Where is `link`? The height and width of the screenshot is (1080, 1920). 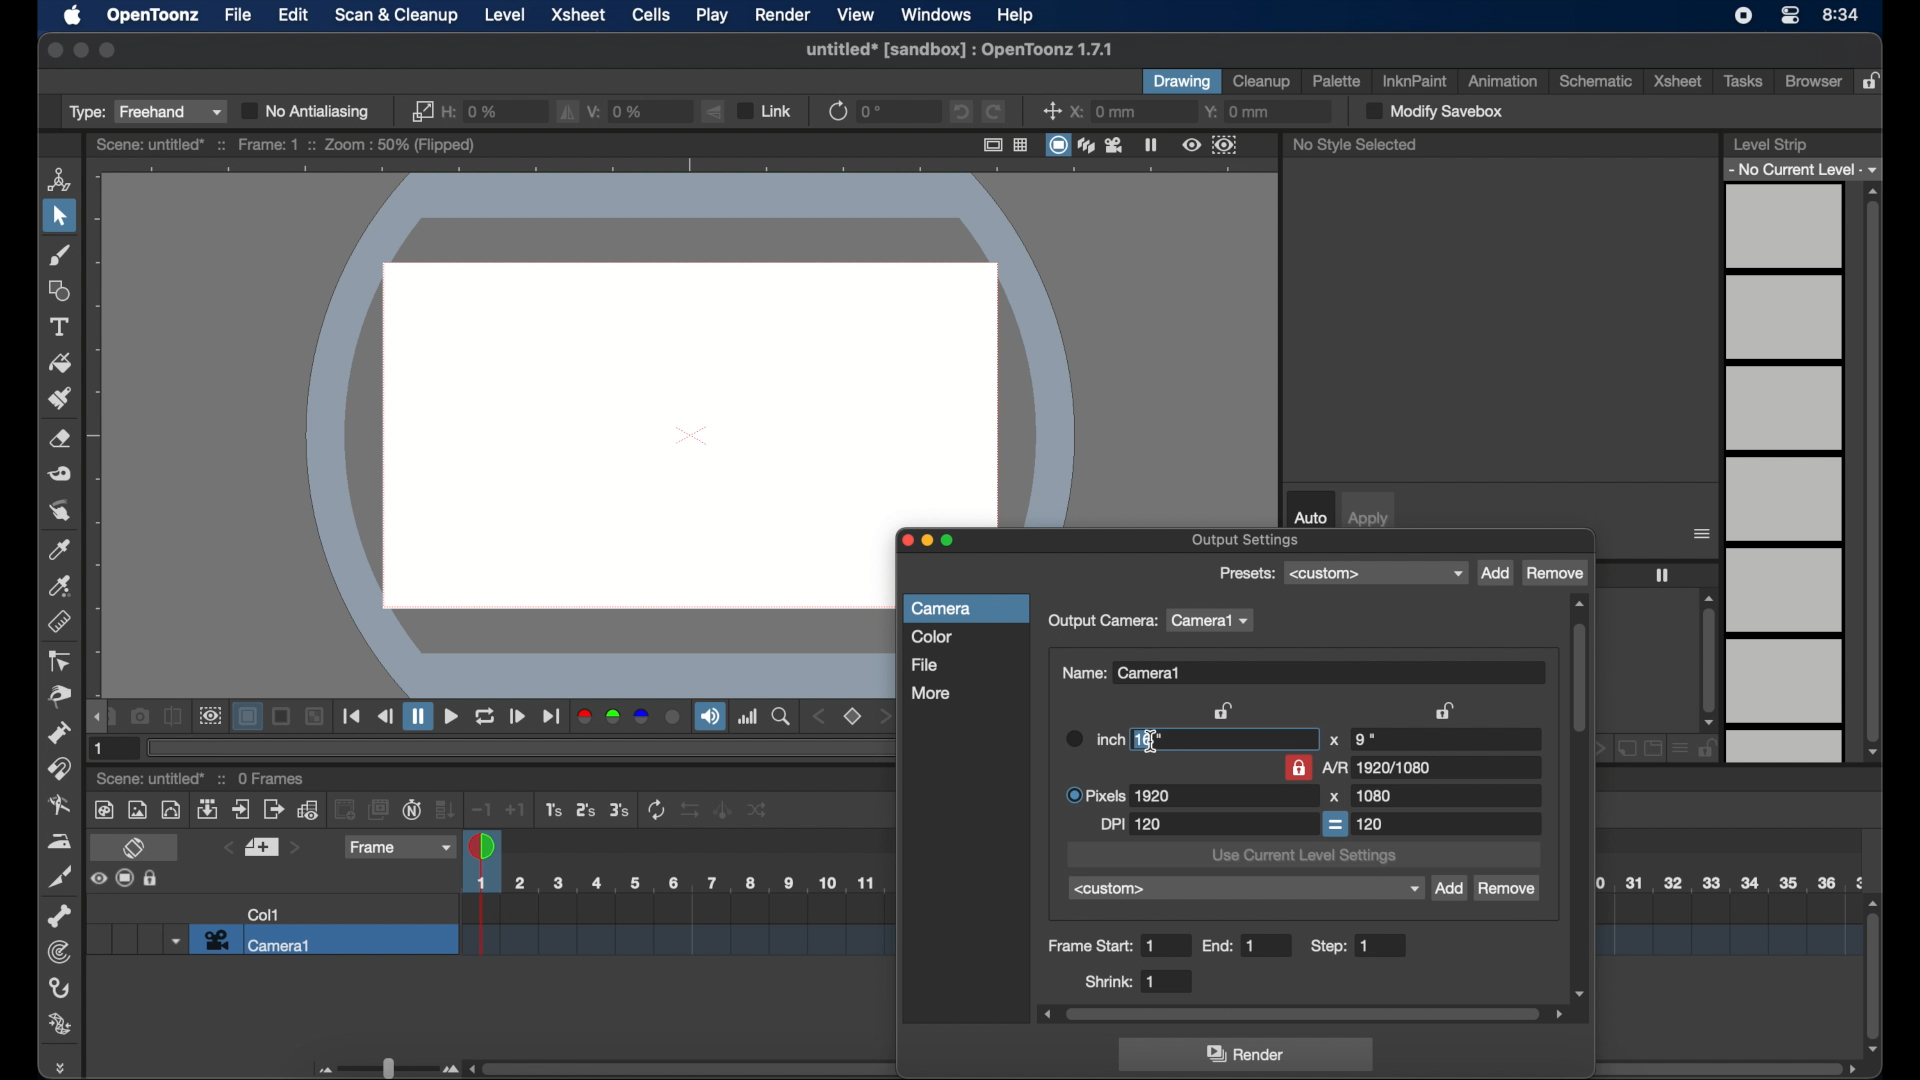
link is located at coordinates (764, 110).